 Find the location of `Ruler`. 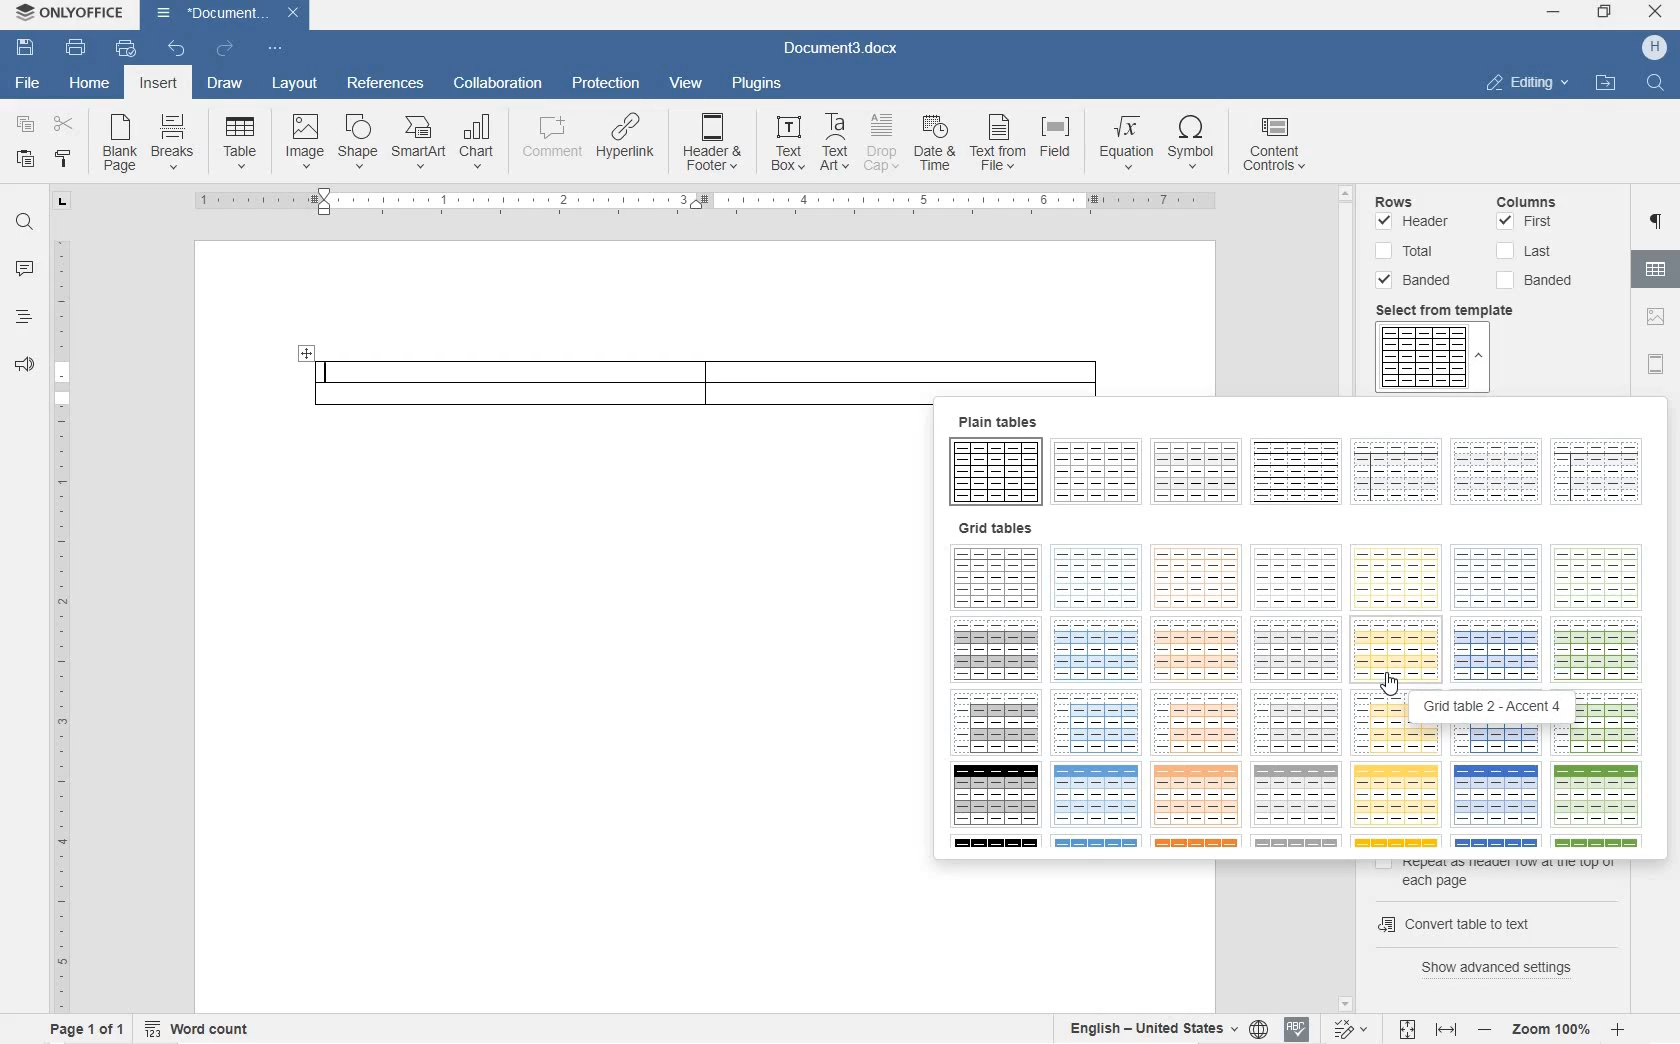

Ruler is located at coordinates (703, 203).